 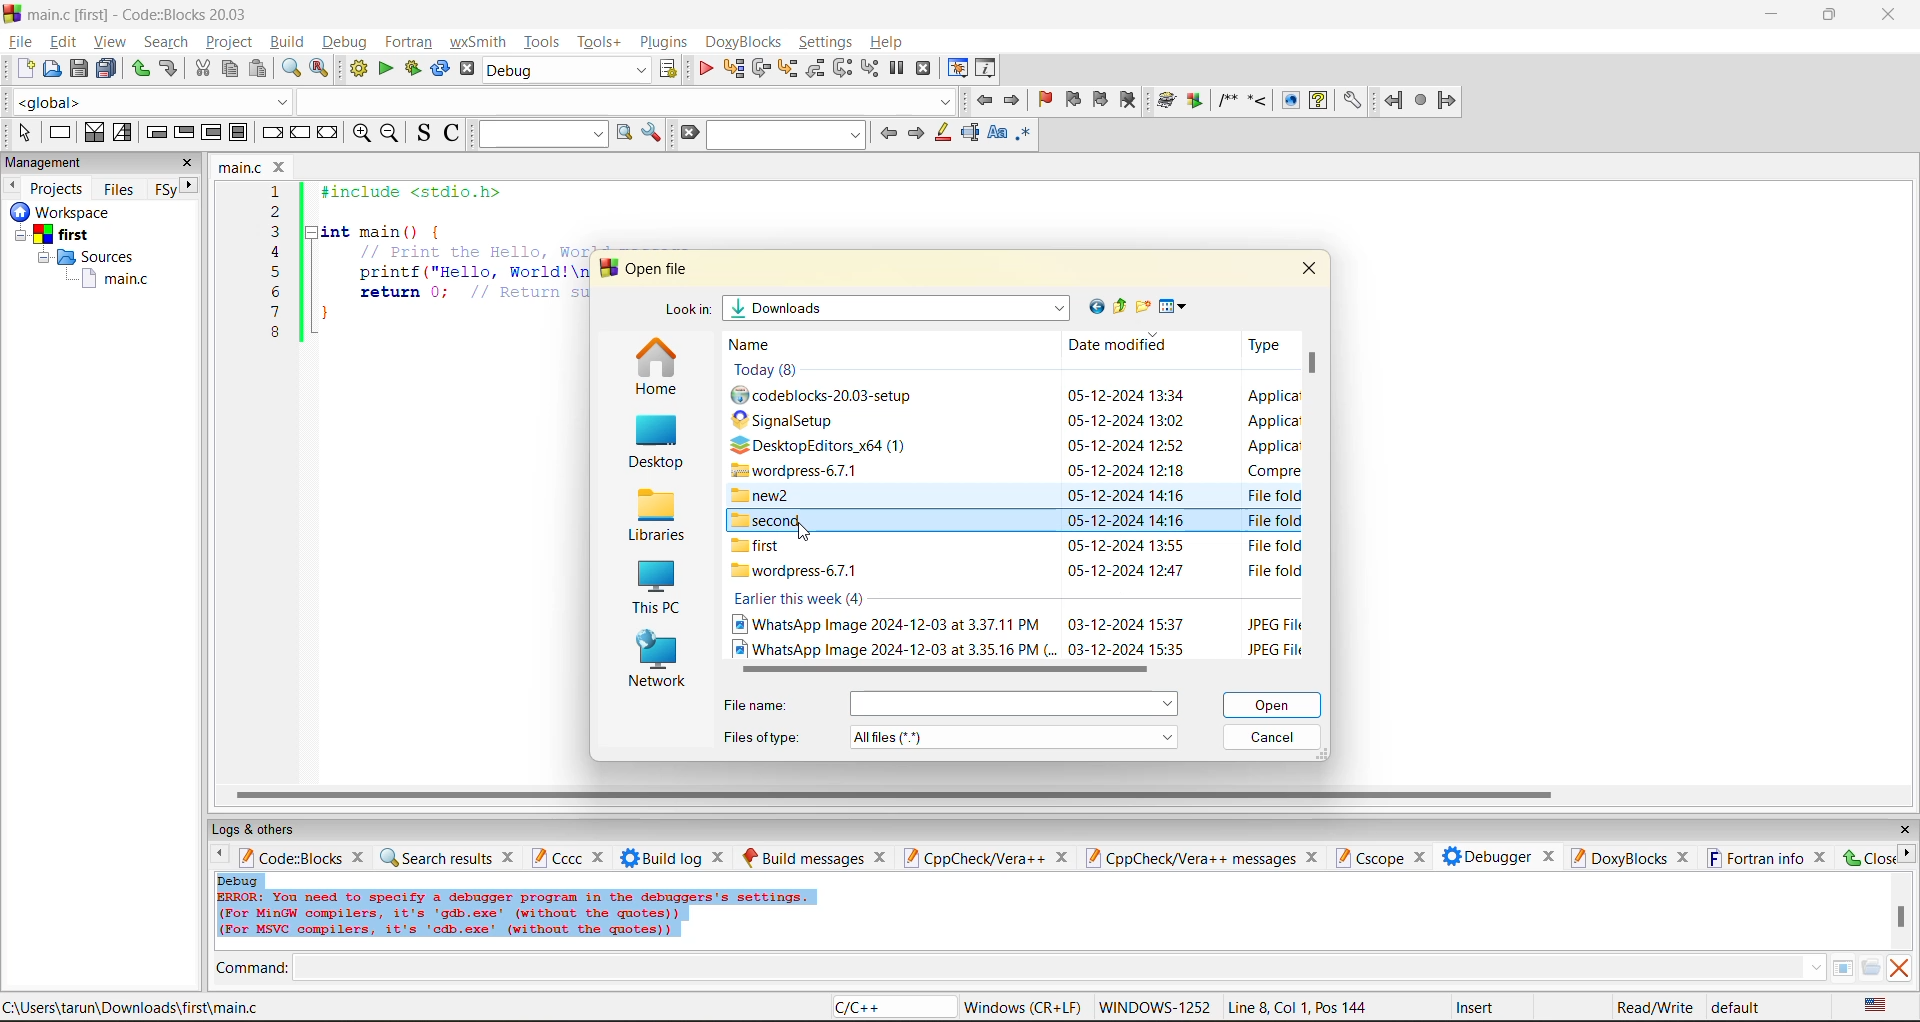 What do you see at coordinates (269, 132) in the screenshot?
I see `break instruction` at bounding box center [269, 132].